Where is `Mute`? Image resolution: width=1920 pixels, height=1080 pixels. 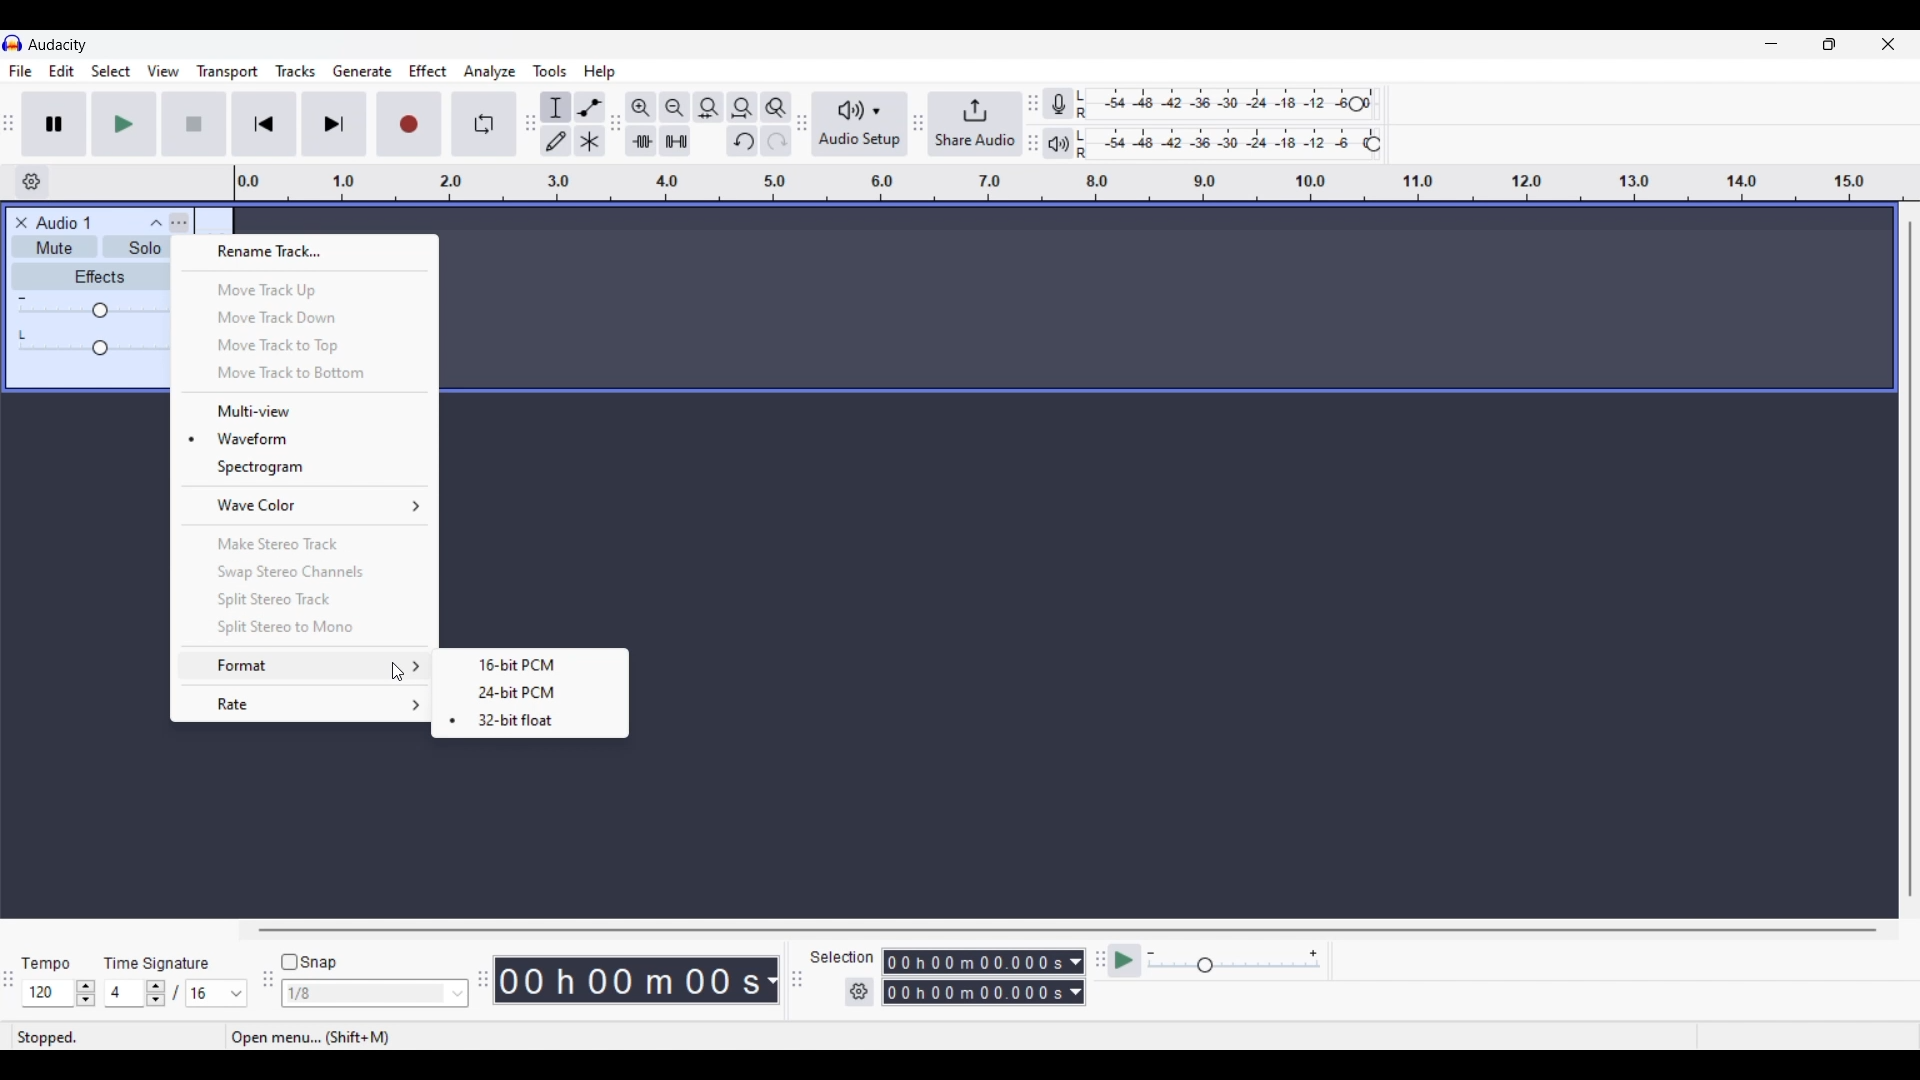
Mute is located at coordinates (51, 250).